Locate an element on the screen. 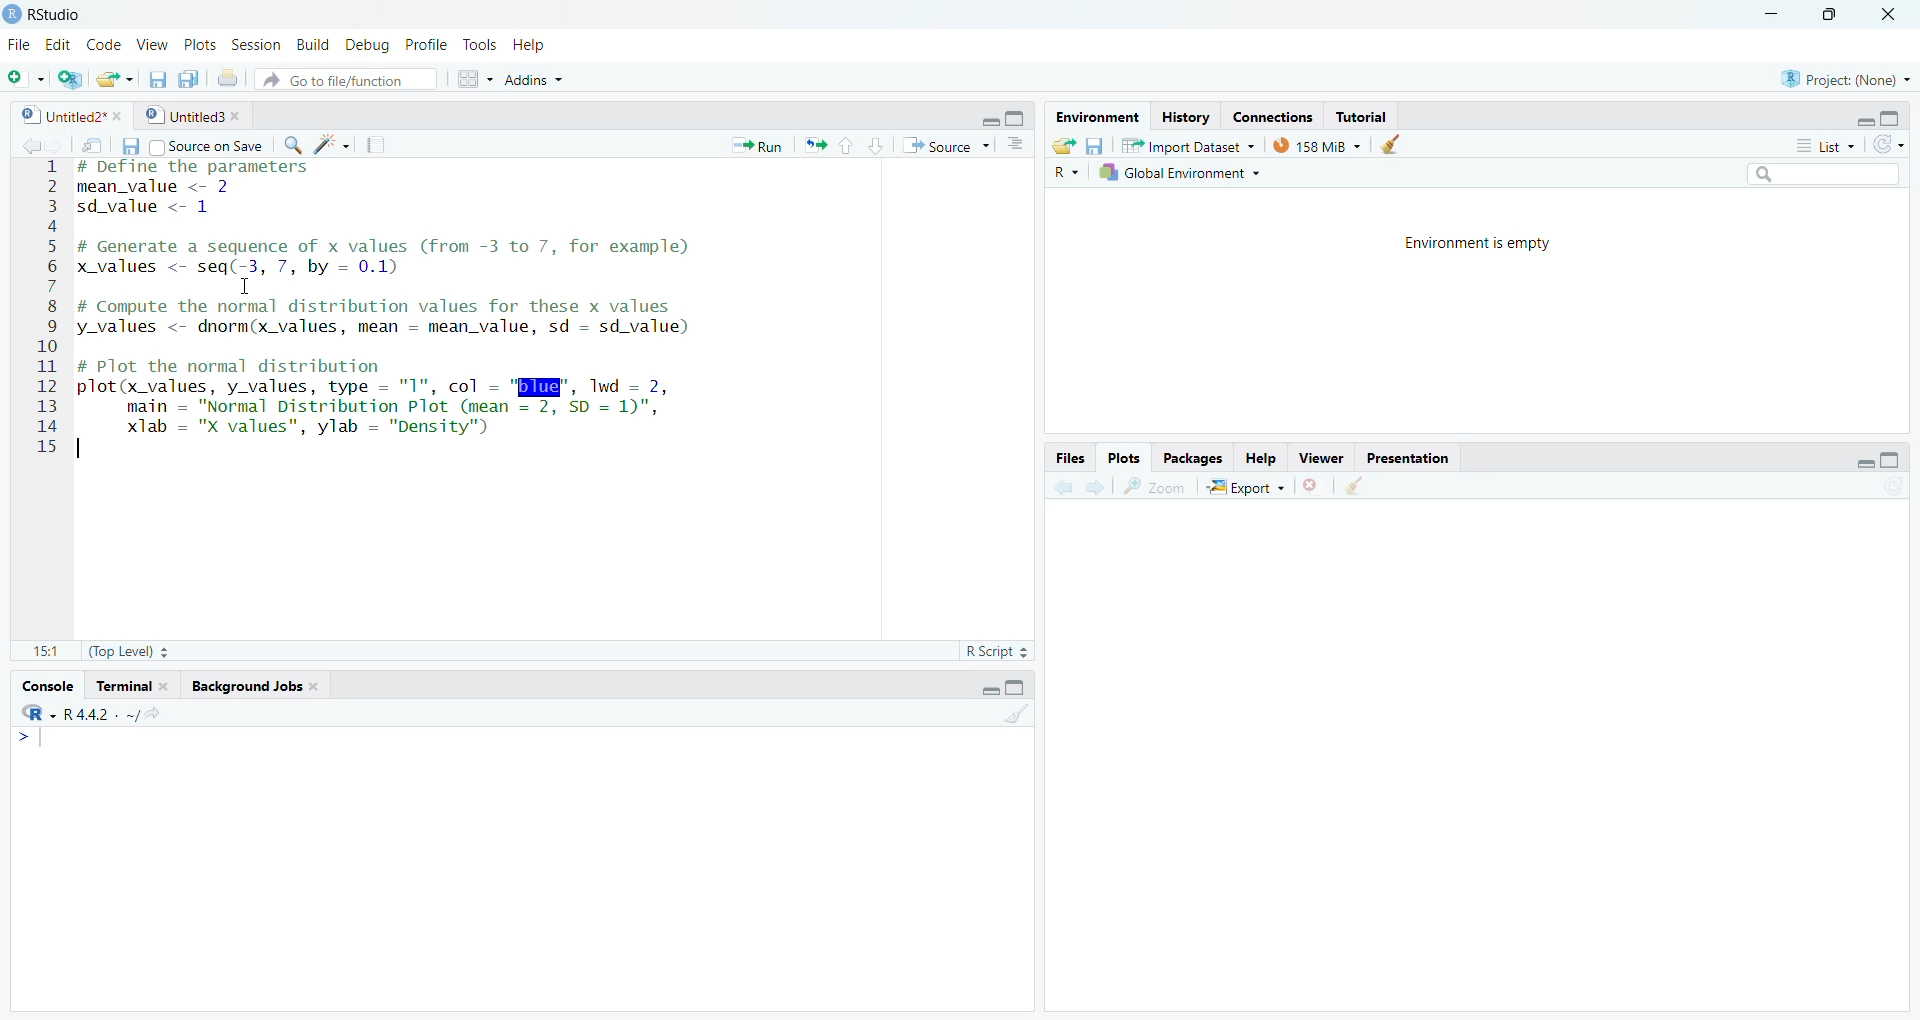 Image resolution: width=1920 pixels, height=1020 pixels. R-4.A.2.- is located at coordinates (103, 713).